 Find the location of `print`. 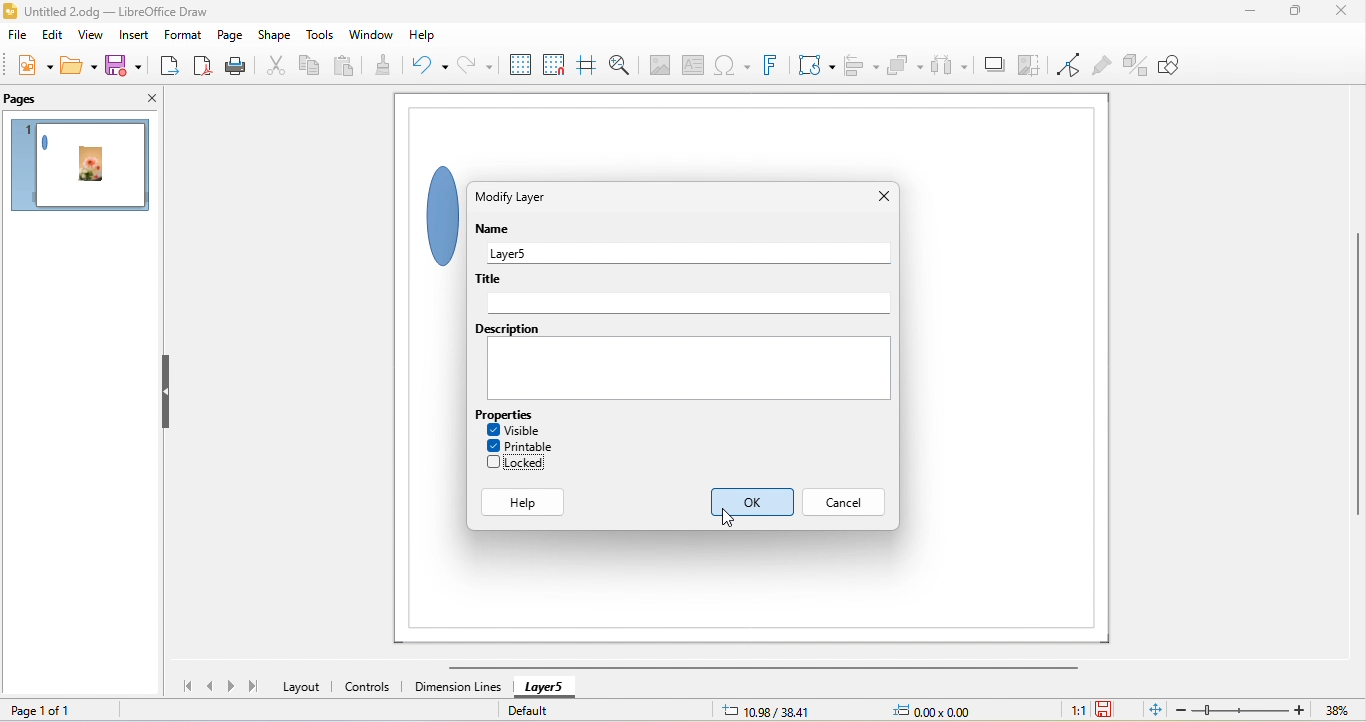

print is located at coordinates (243, 67).